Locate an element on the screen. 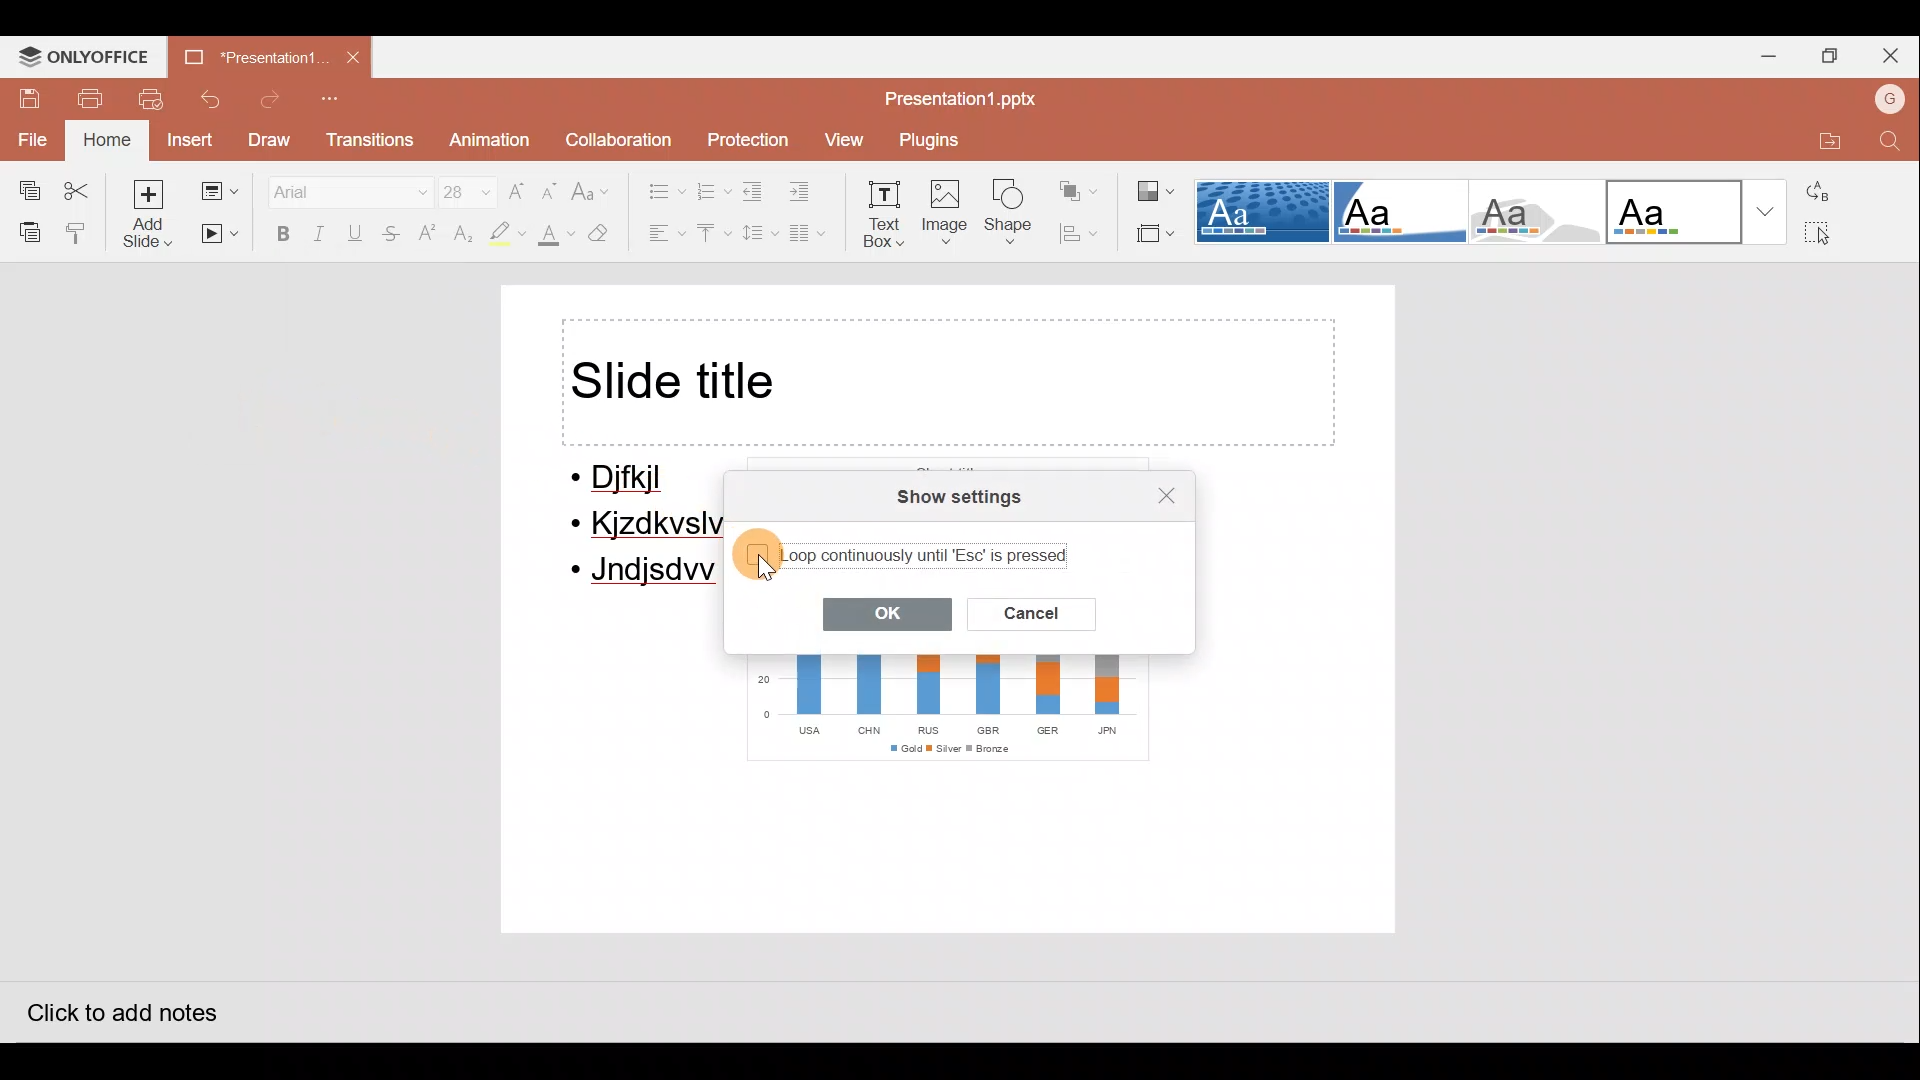  Plugins is located at coordinates (935, 138).